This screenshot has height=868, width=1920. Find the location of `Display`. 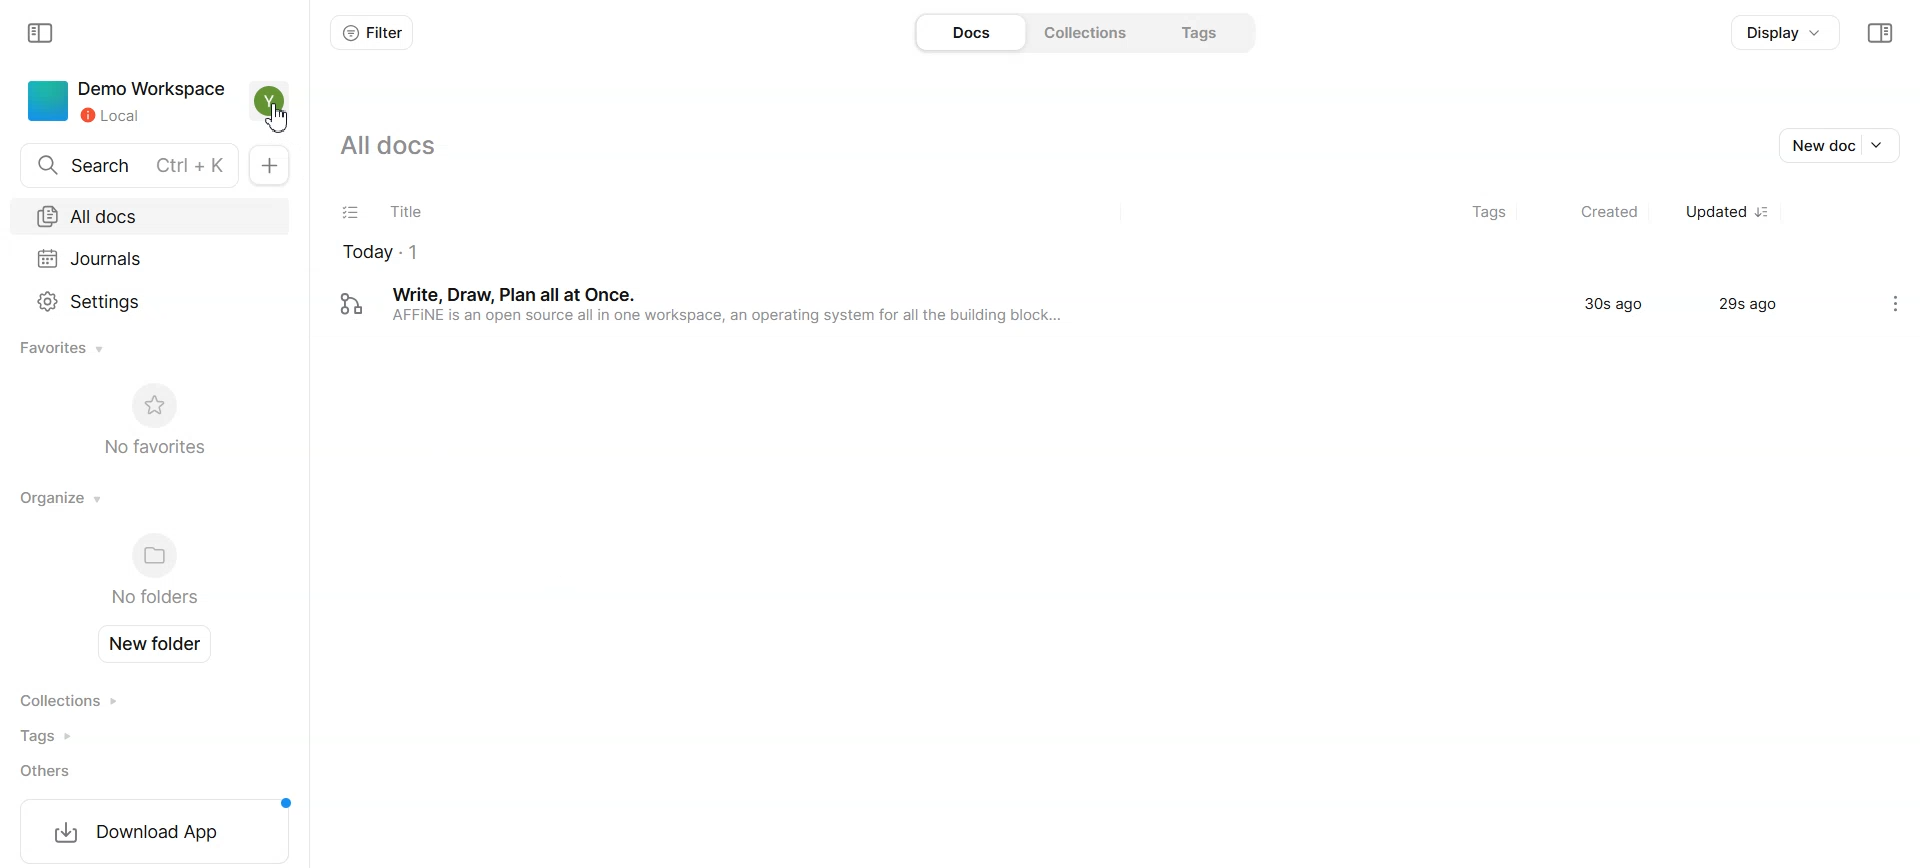

Display is located at coordinates (1782, 35).